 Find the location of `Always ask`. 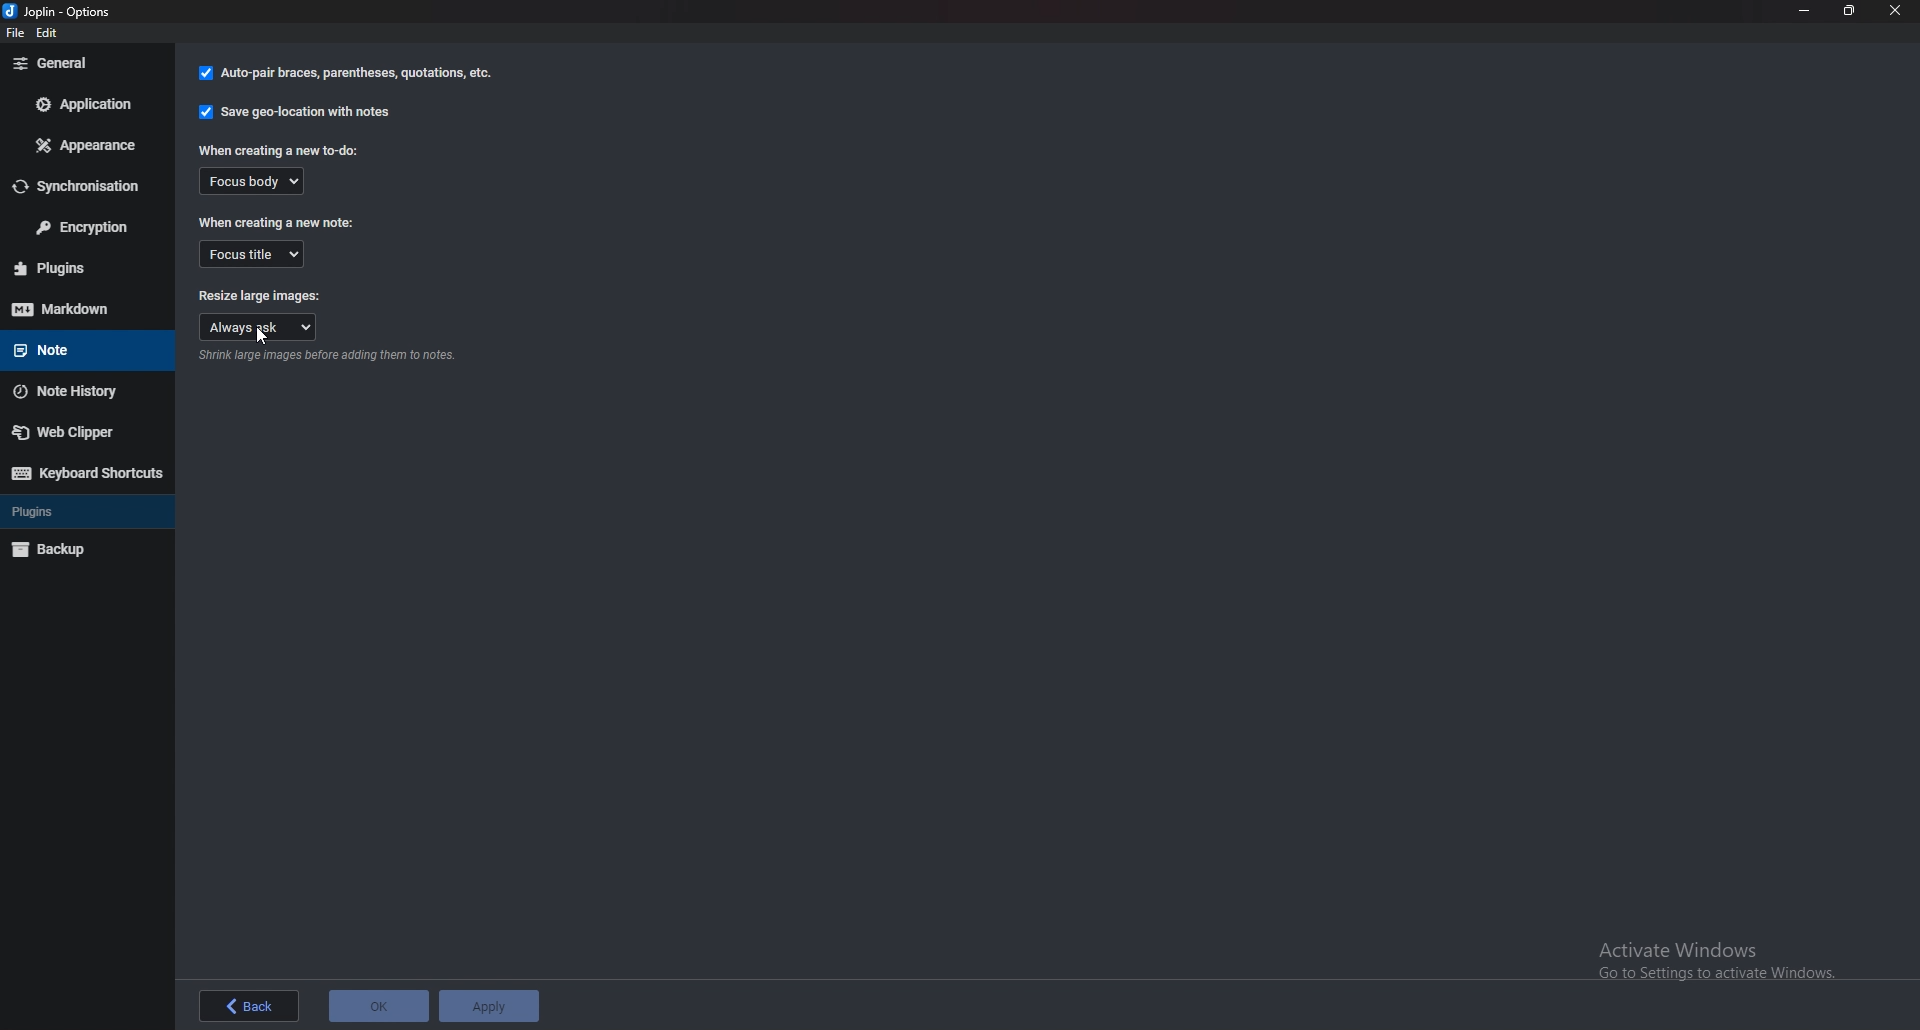

Always ask is located at coordinates (254, 327).